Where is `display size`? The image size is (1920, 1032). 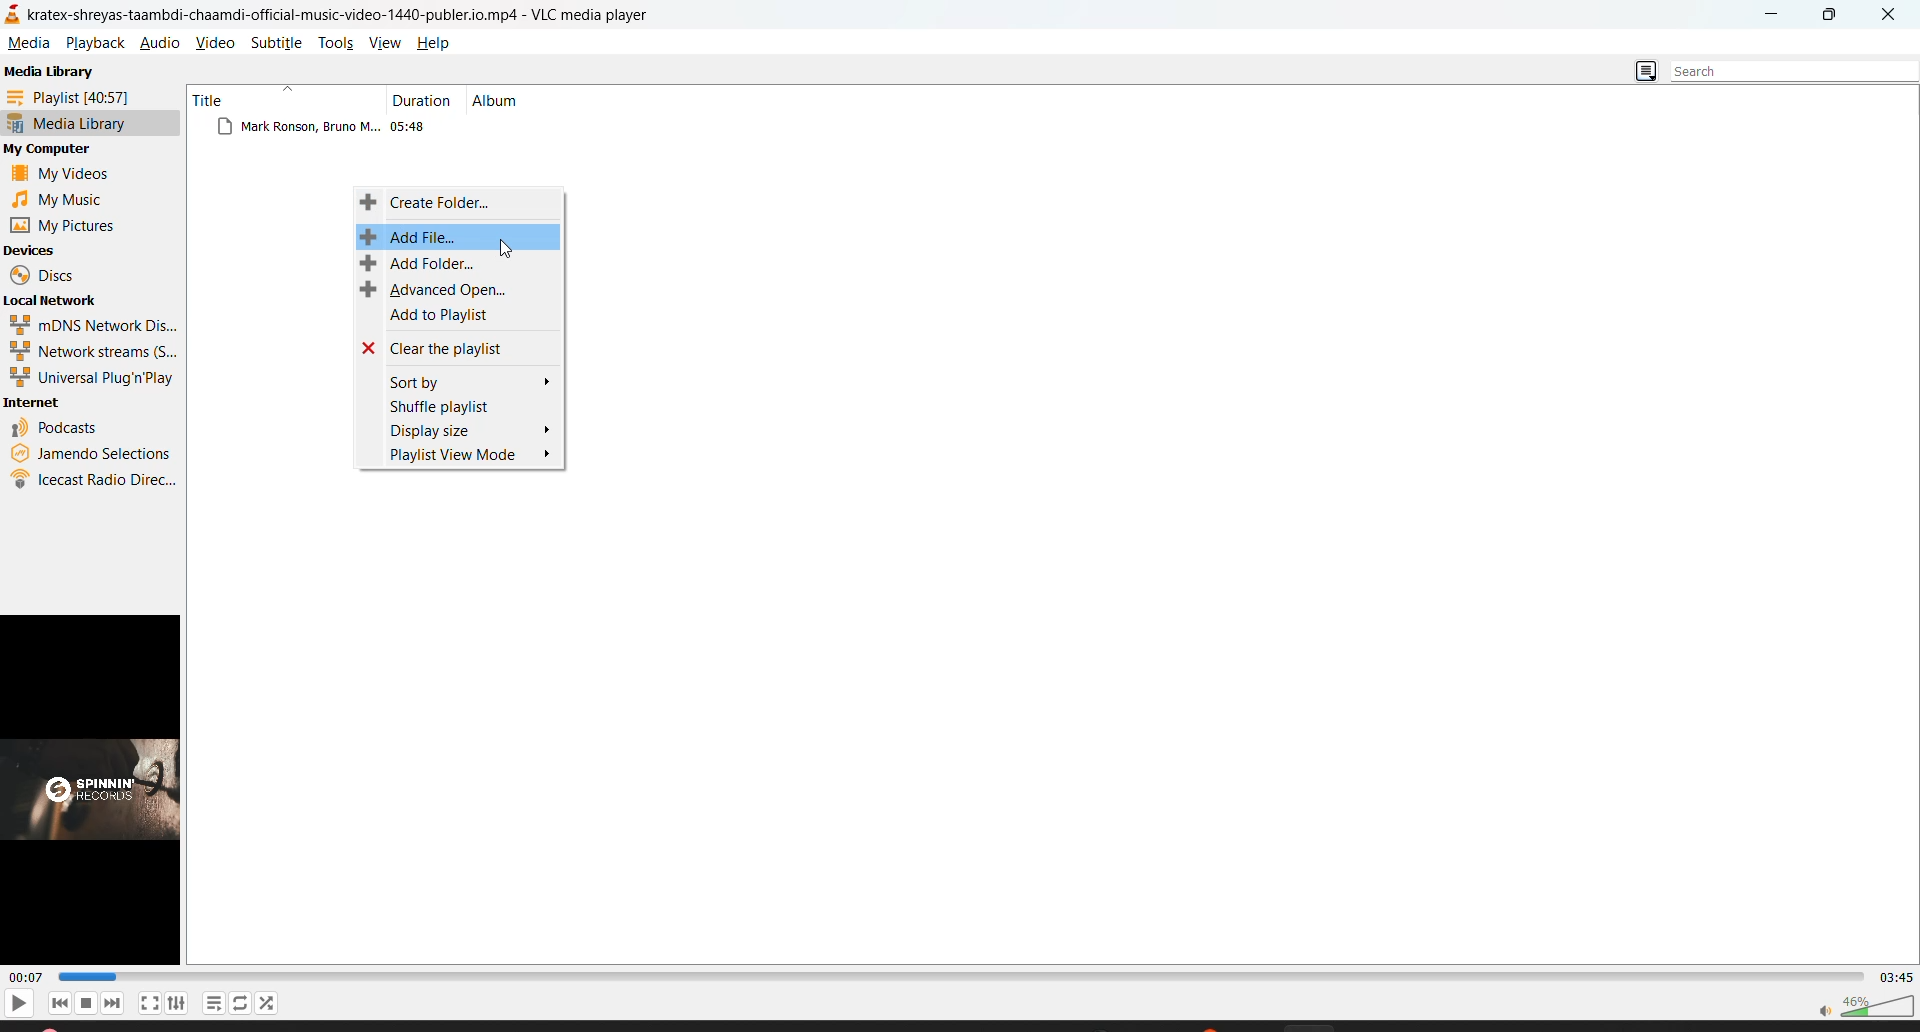 display size is located at coordinates (470, 433).